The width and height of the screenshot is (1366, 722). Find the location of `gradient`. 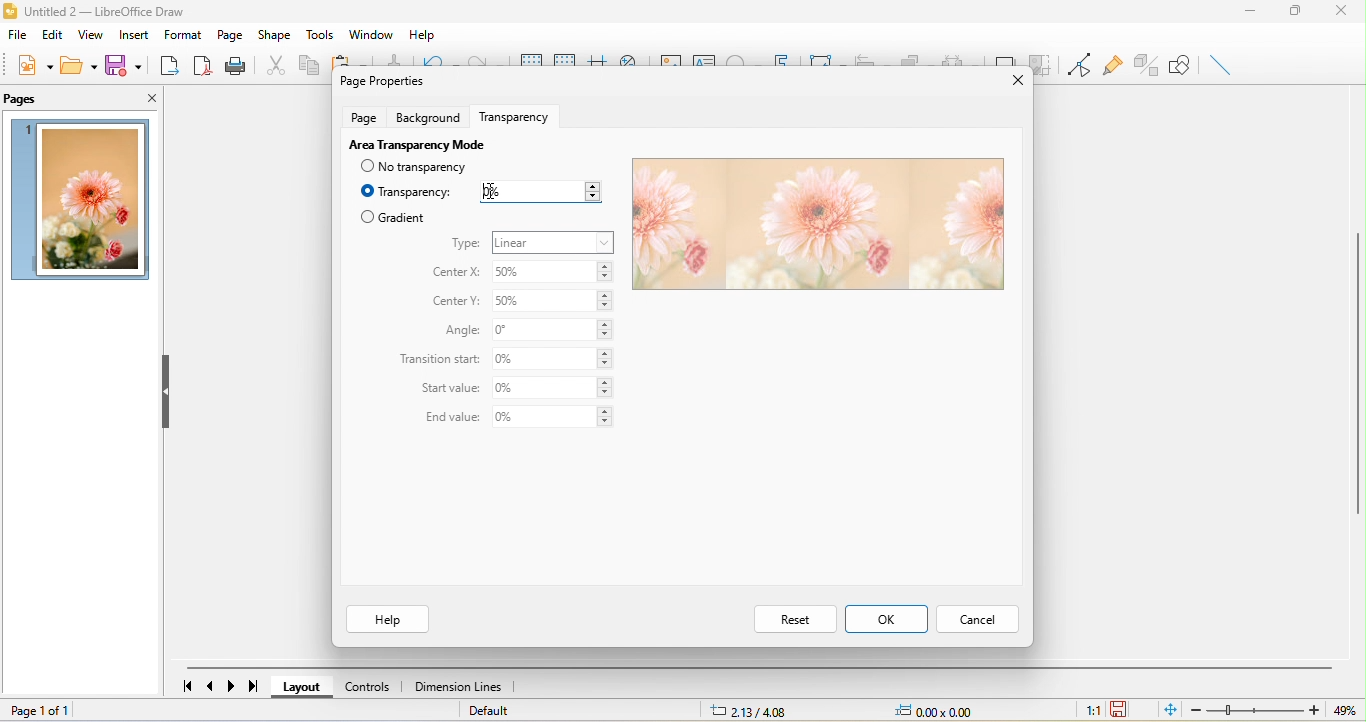

gradient is located at coordinates (393, 217).